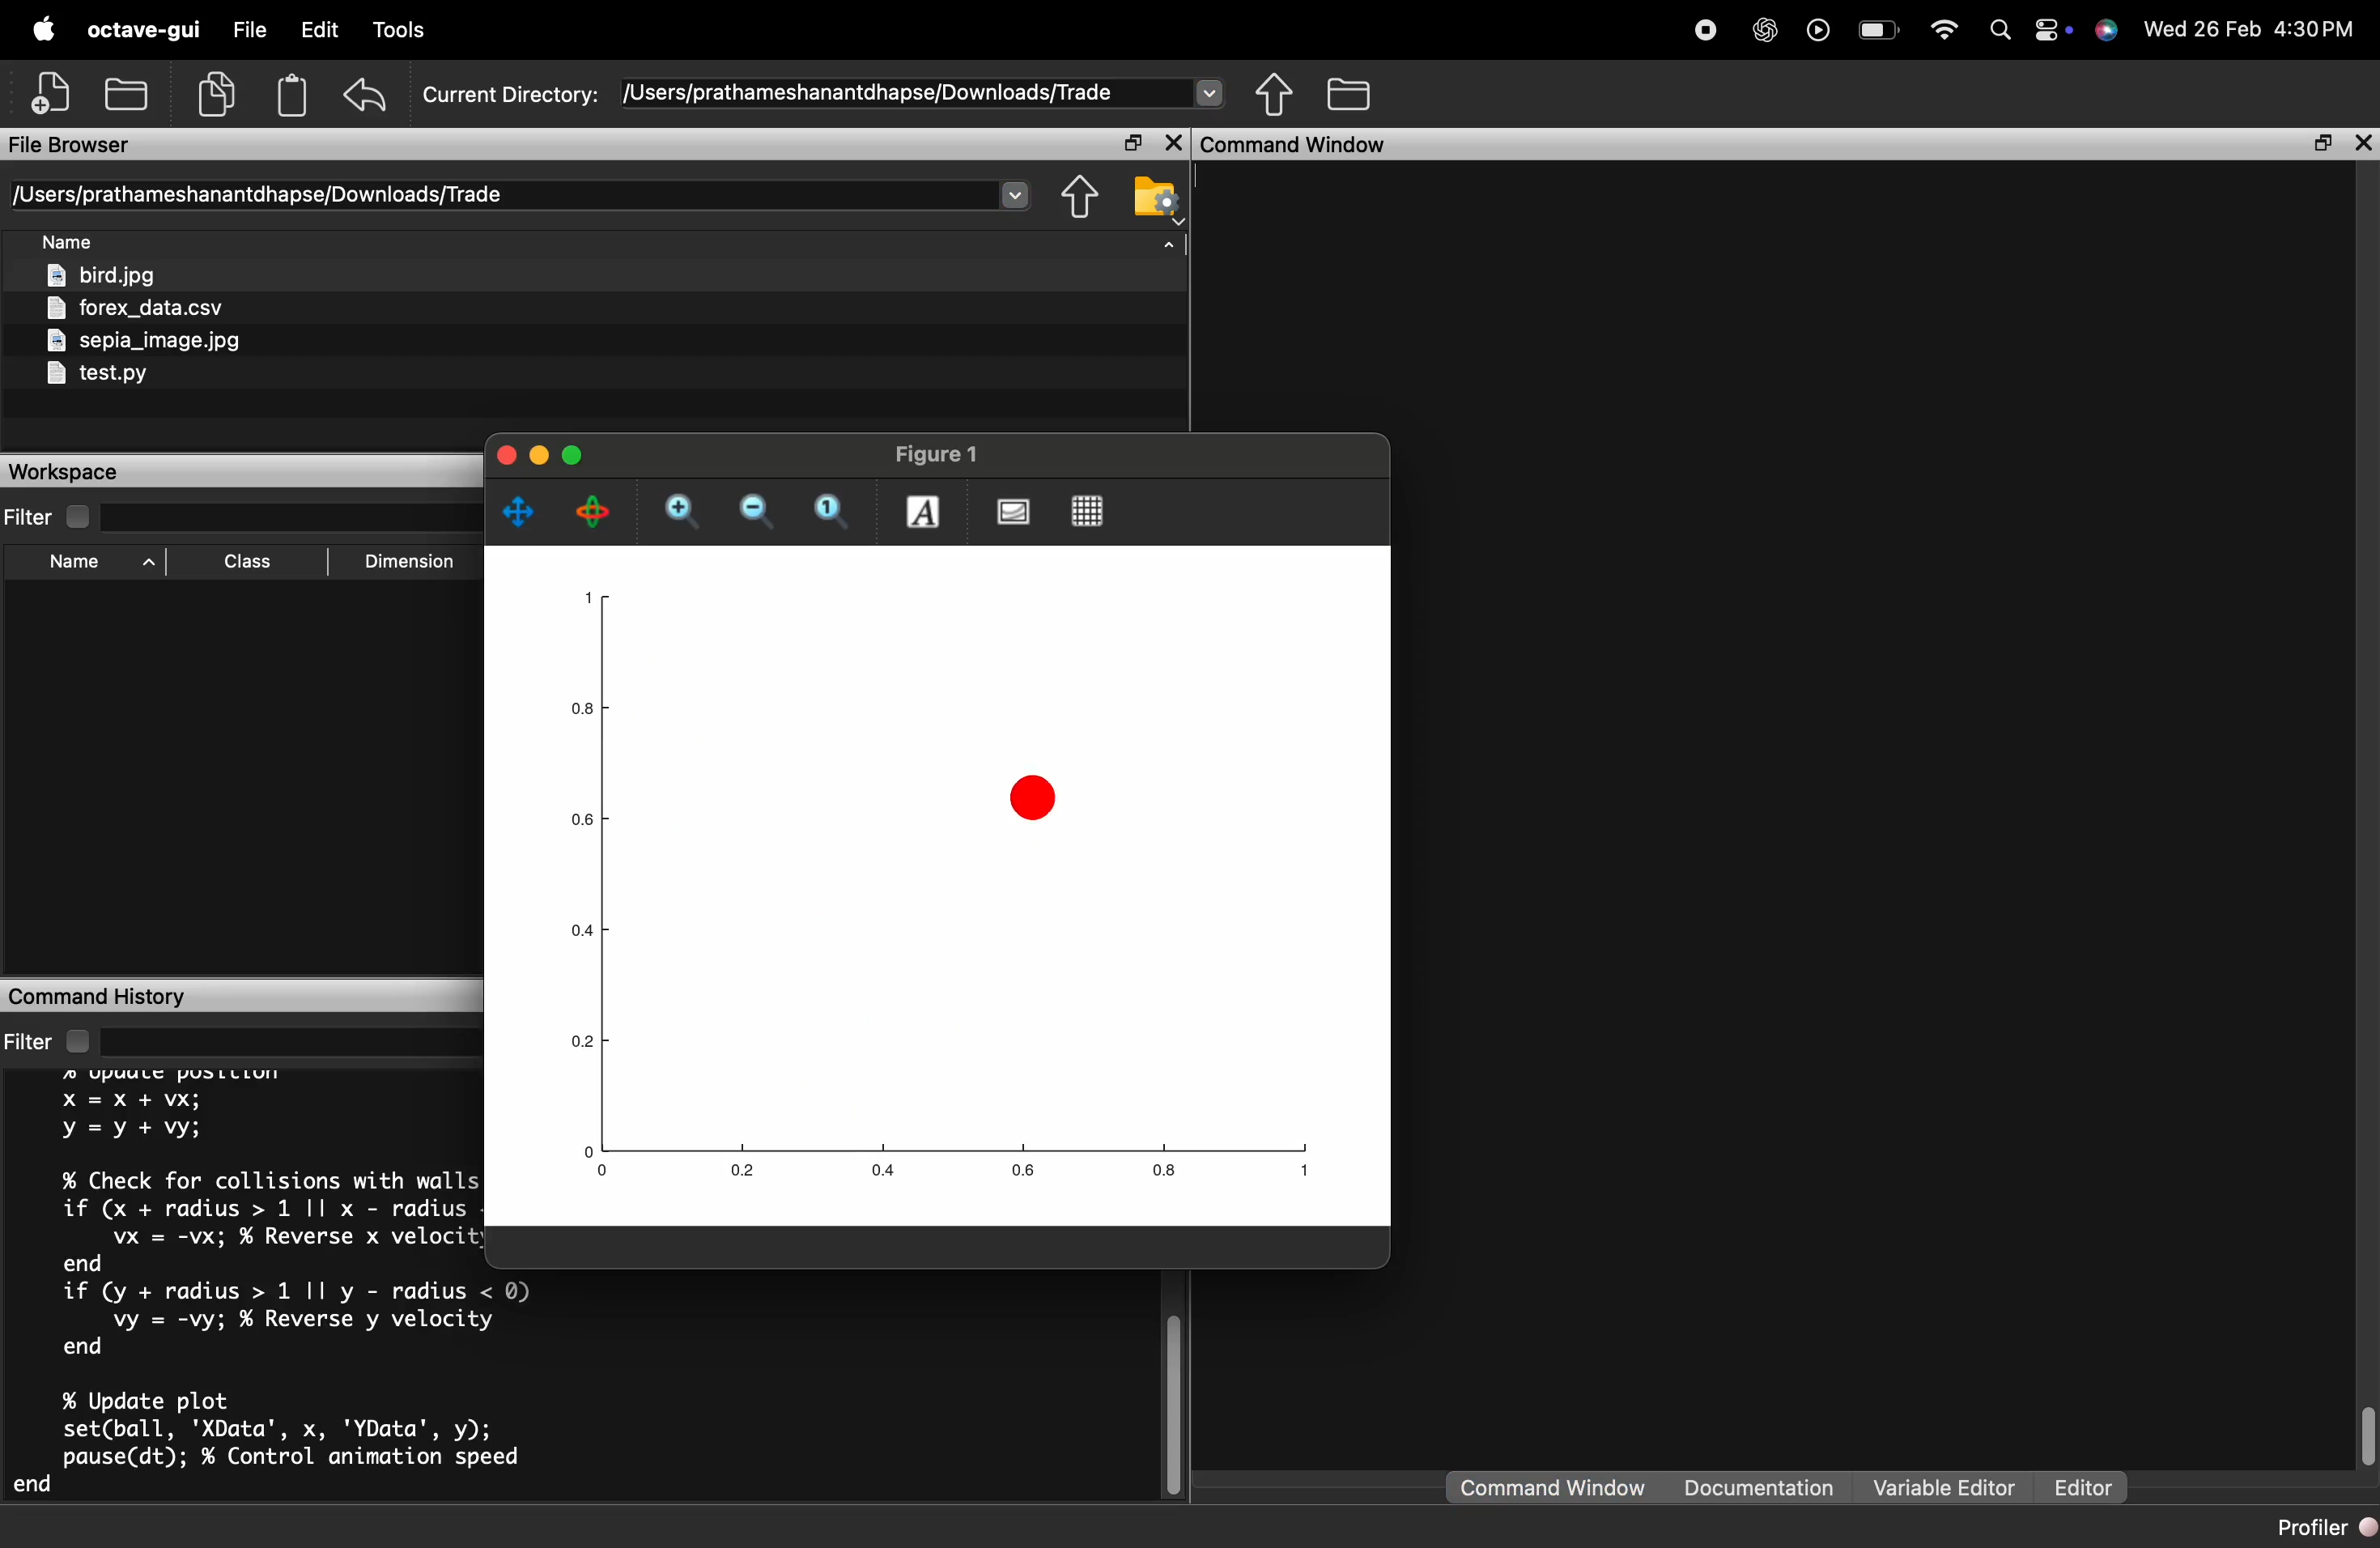 This screenshot has width=2380, height=1548. What do you see at coordinates (594, 513) in the screenshot?
I see `rotate` at bounding box center [594, 513].